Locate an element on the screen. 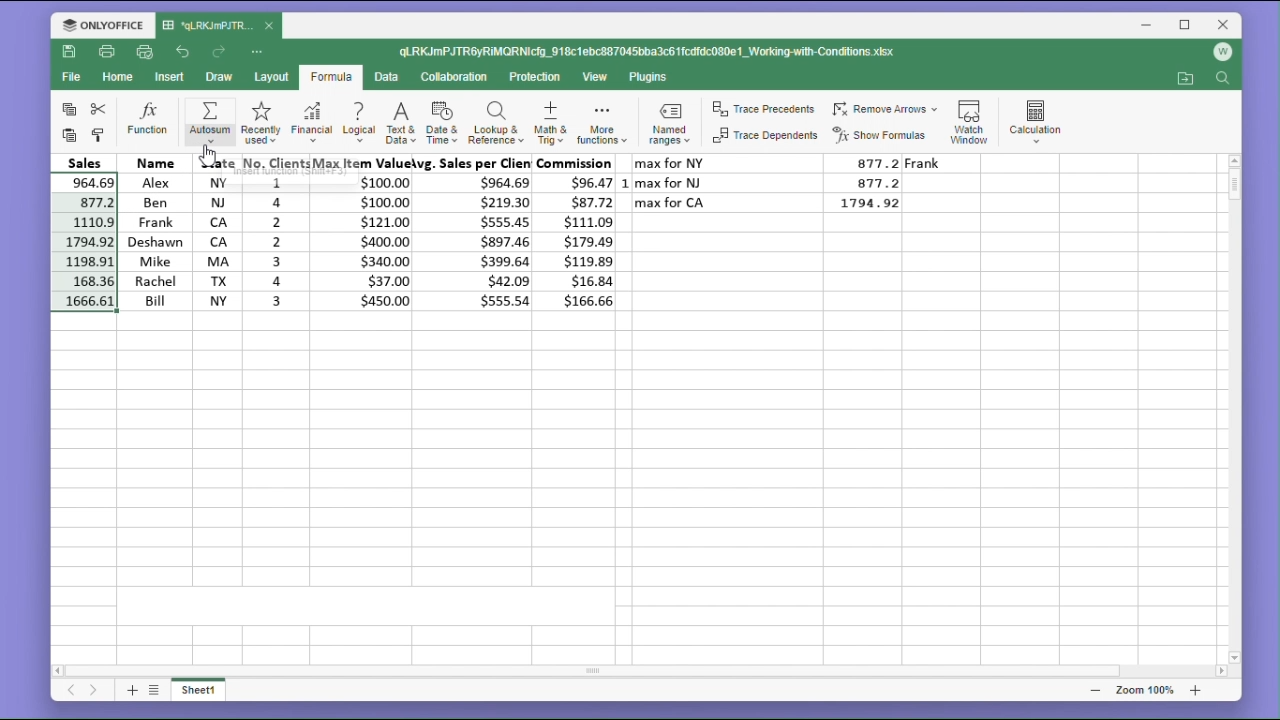 The width and height of the screenshot is (1280, 720). account  logo is located at coordinates (1226, 53).